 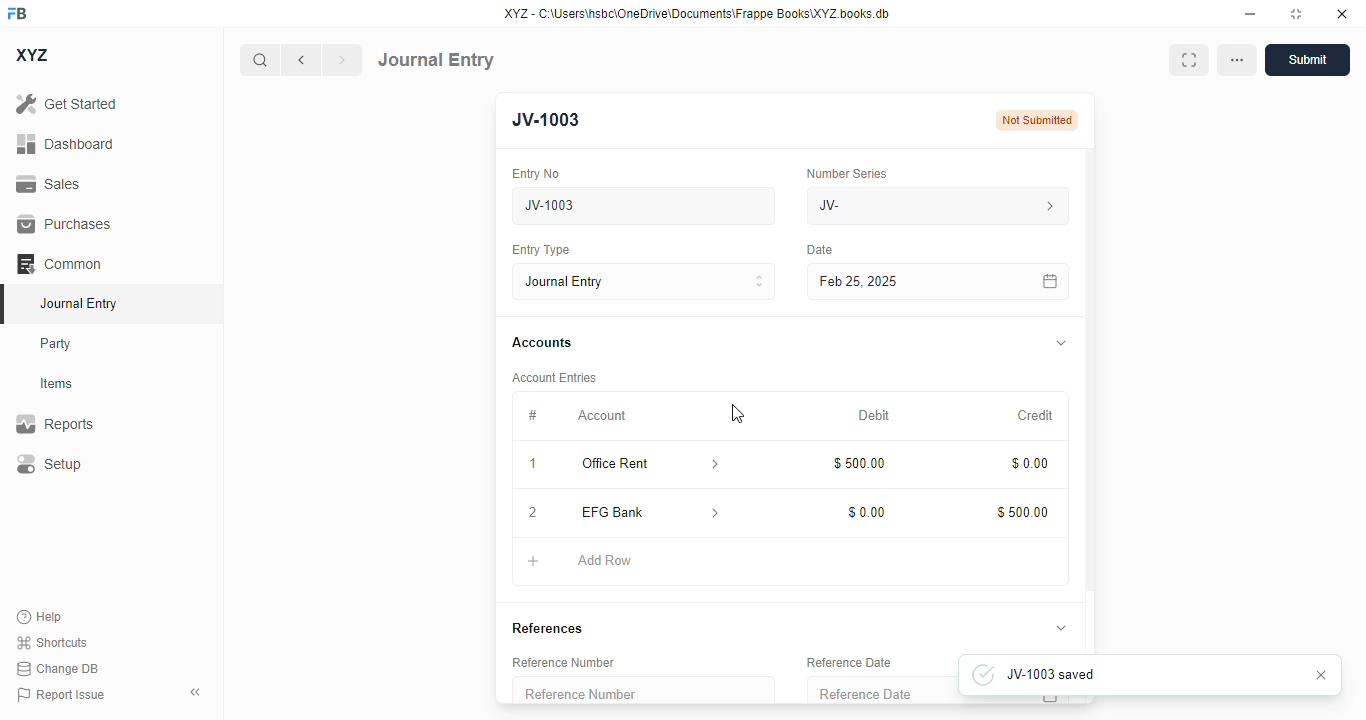 I want to click on EFB bank, so click(x=632, y=512).